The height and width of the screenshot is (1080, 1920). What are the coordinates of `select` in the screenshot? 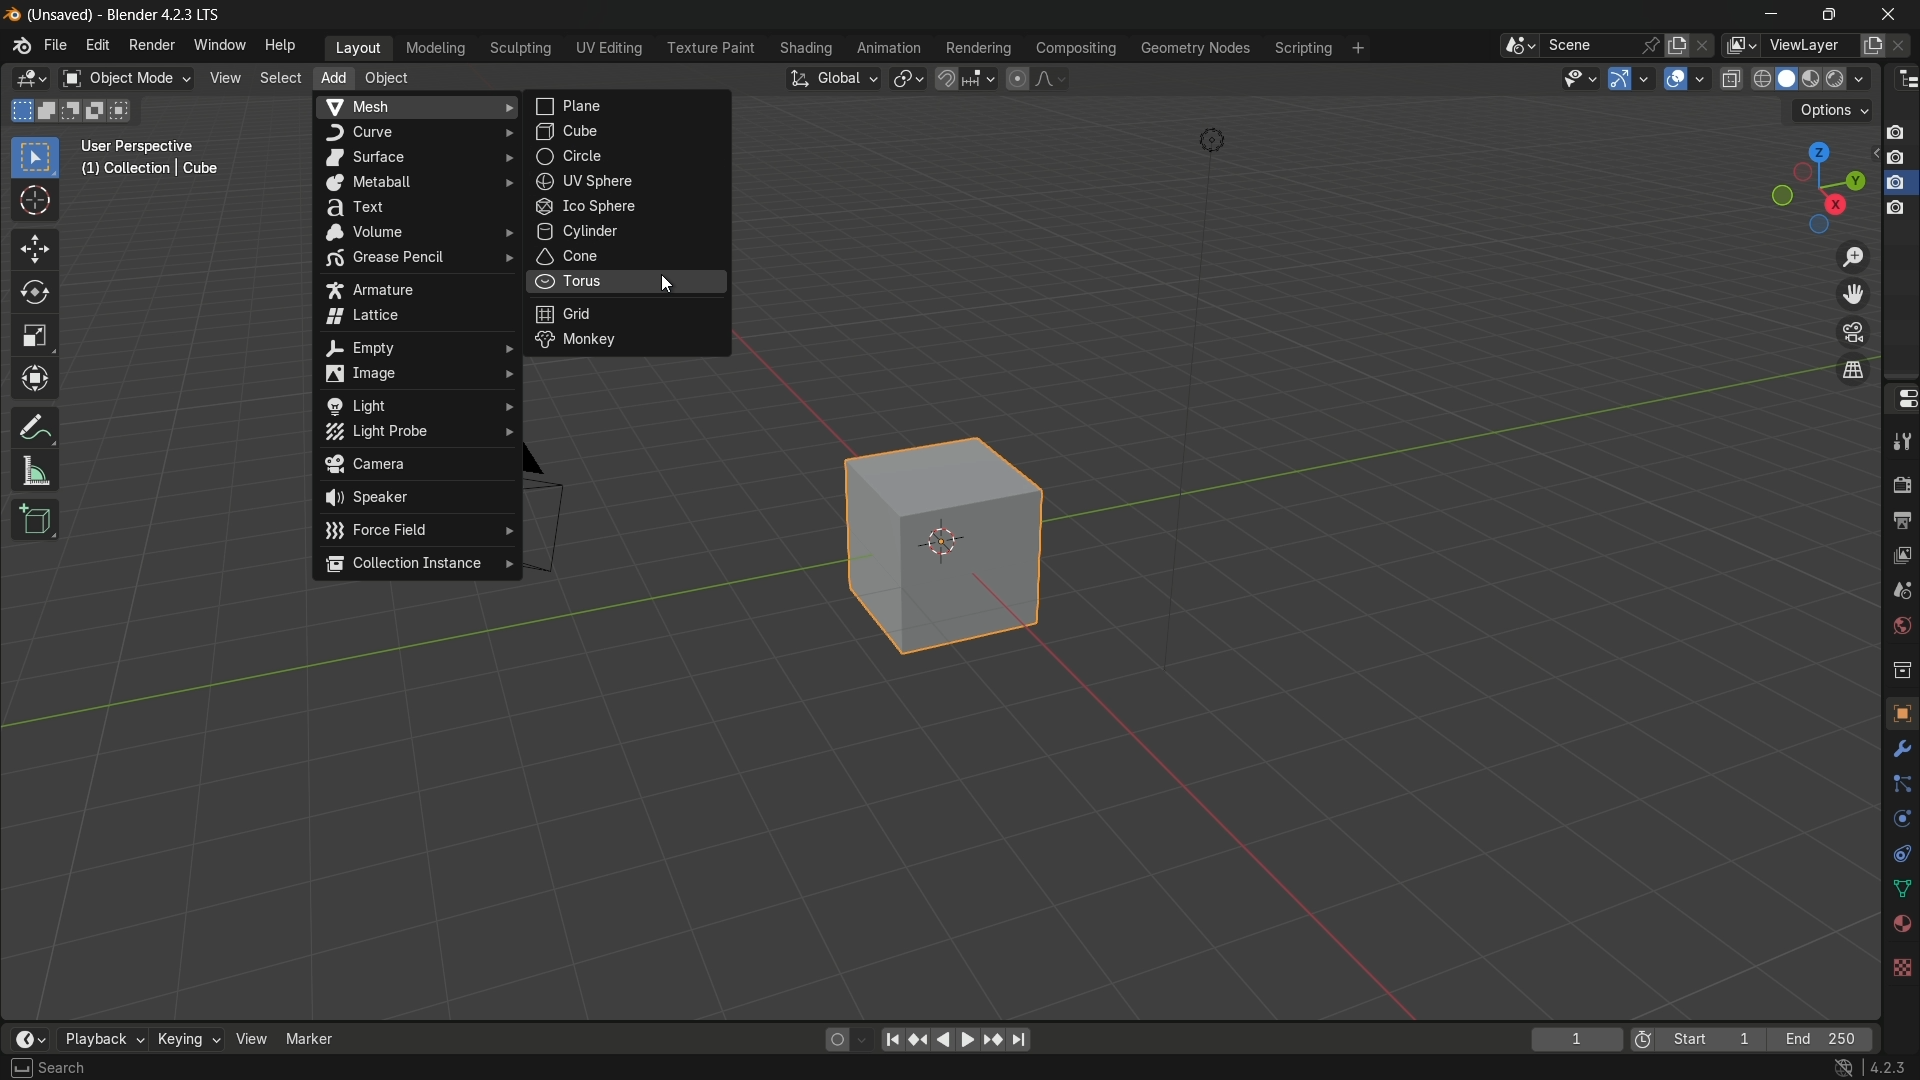 It's located at (34, 159).